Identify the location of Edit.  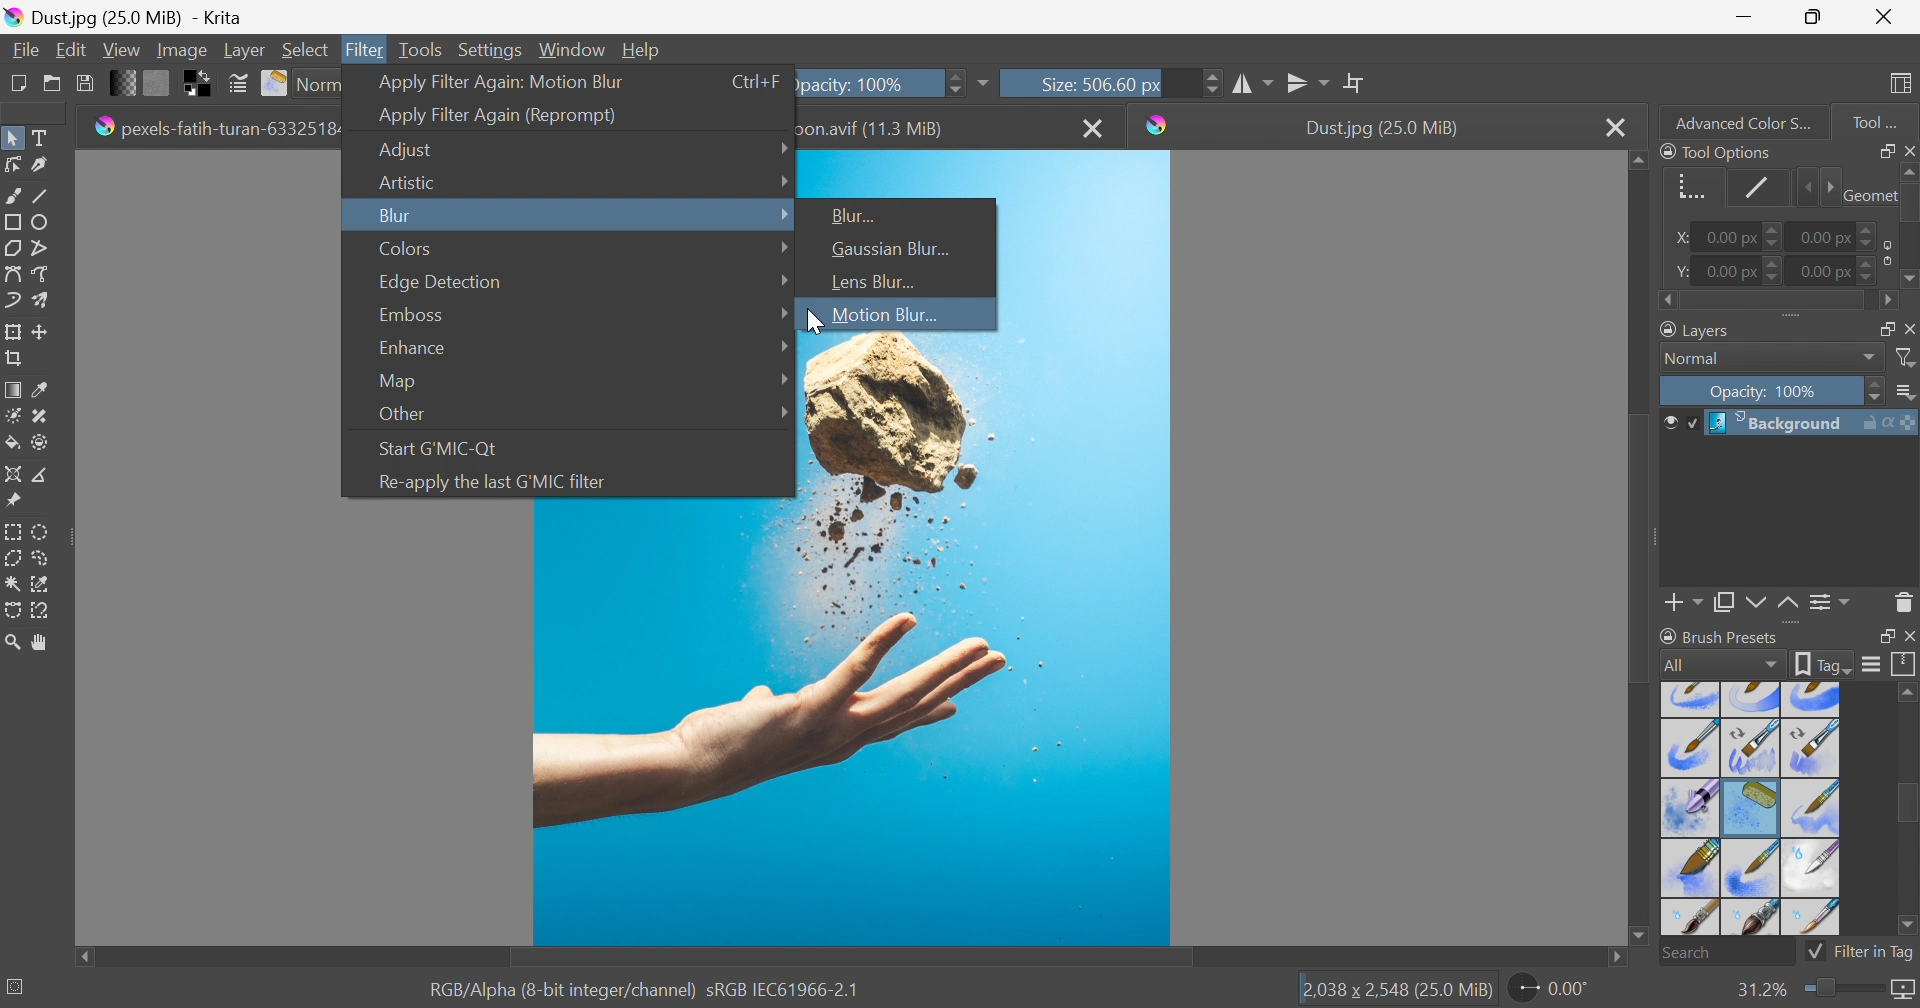
(70, 49).